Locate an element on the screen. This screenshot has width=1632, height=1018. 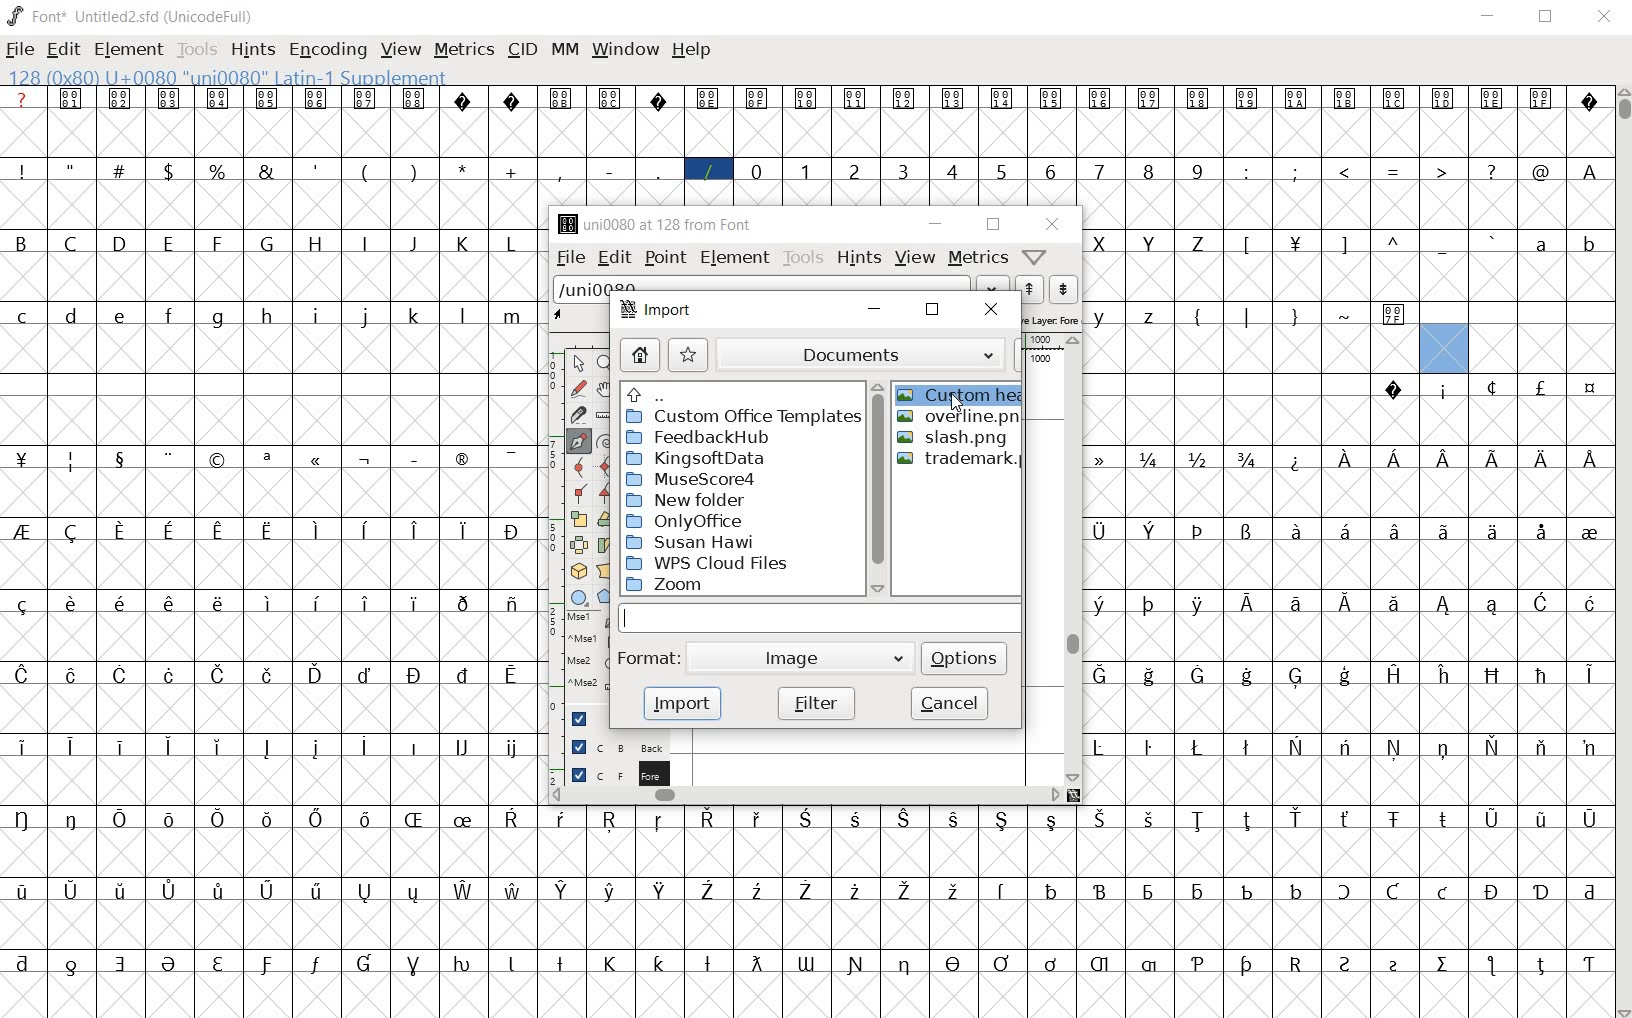
glyph is located at coordinates (70, 746).